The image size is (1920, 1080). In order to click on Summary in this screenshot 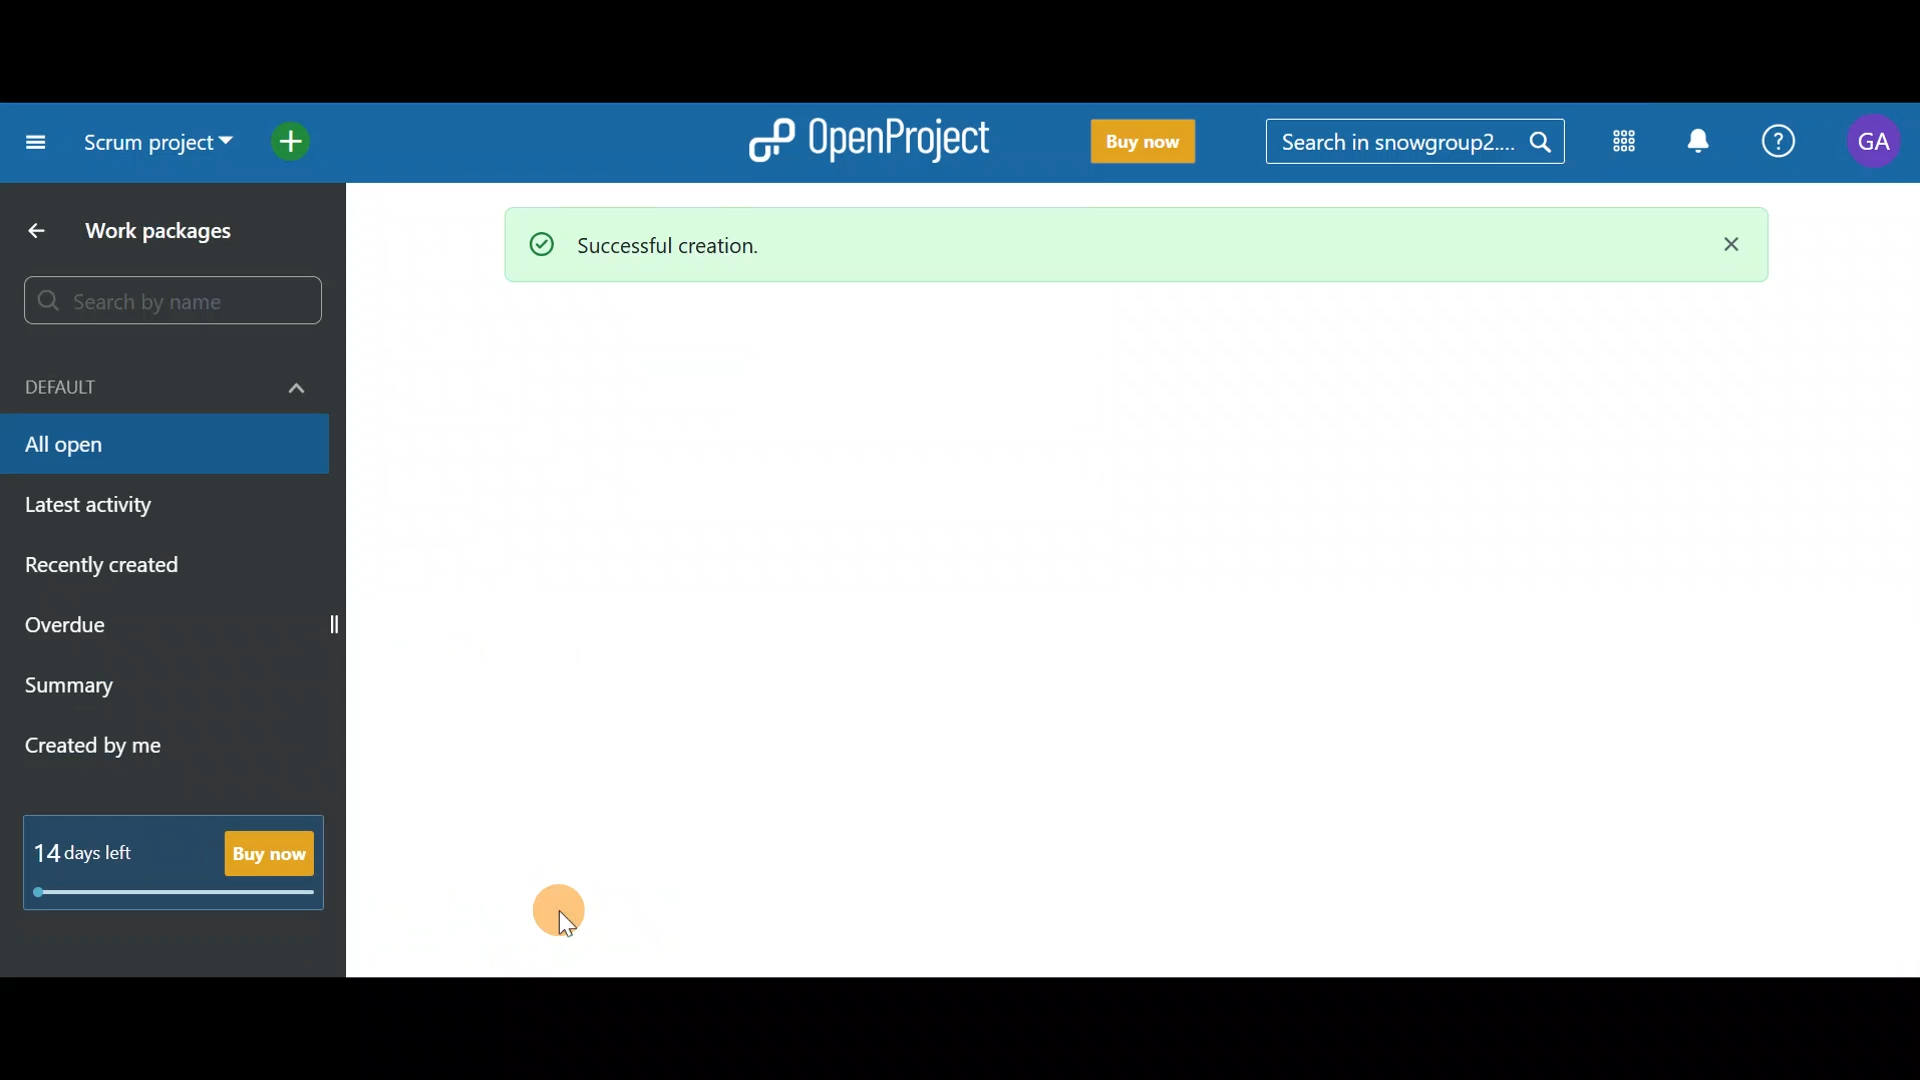, I will do `click(162, 685)`.